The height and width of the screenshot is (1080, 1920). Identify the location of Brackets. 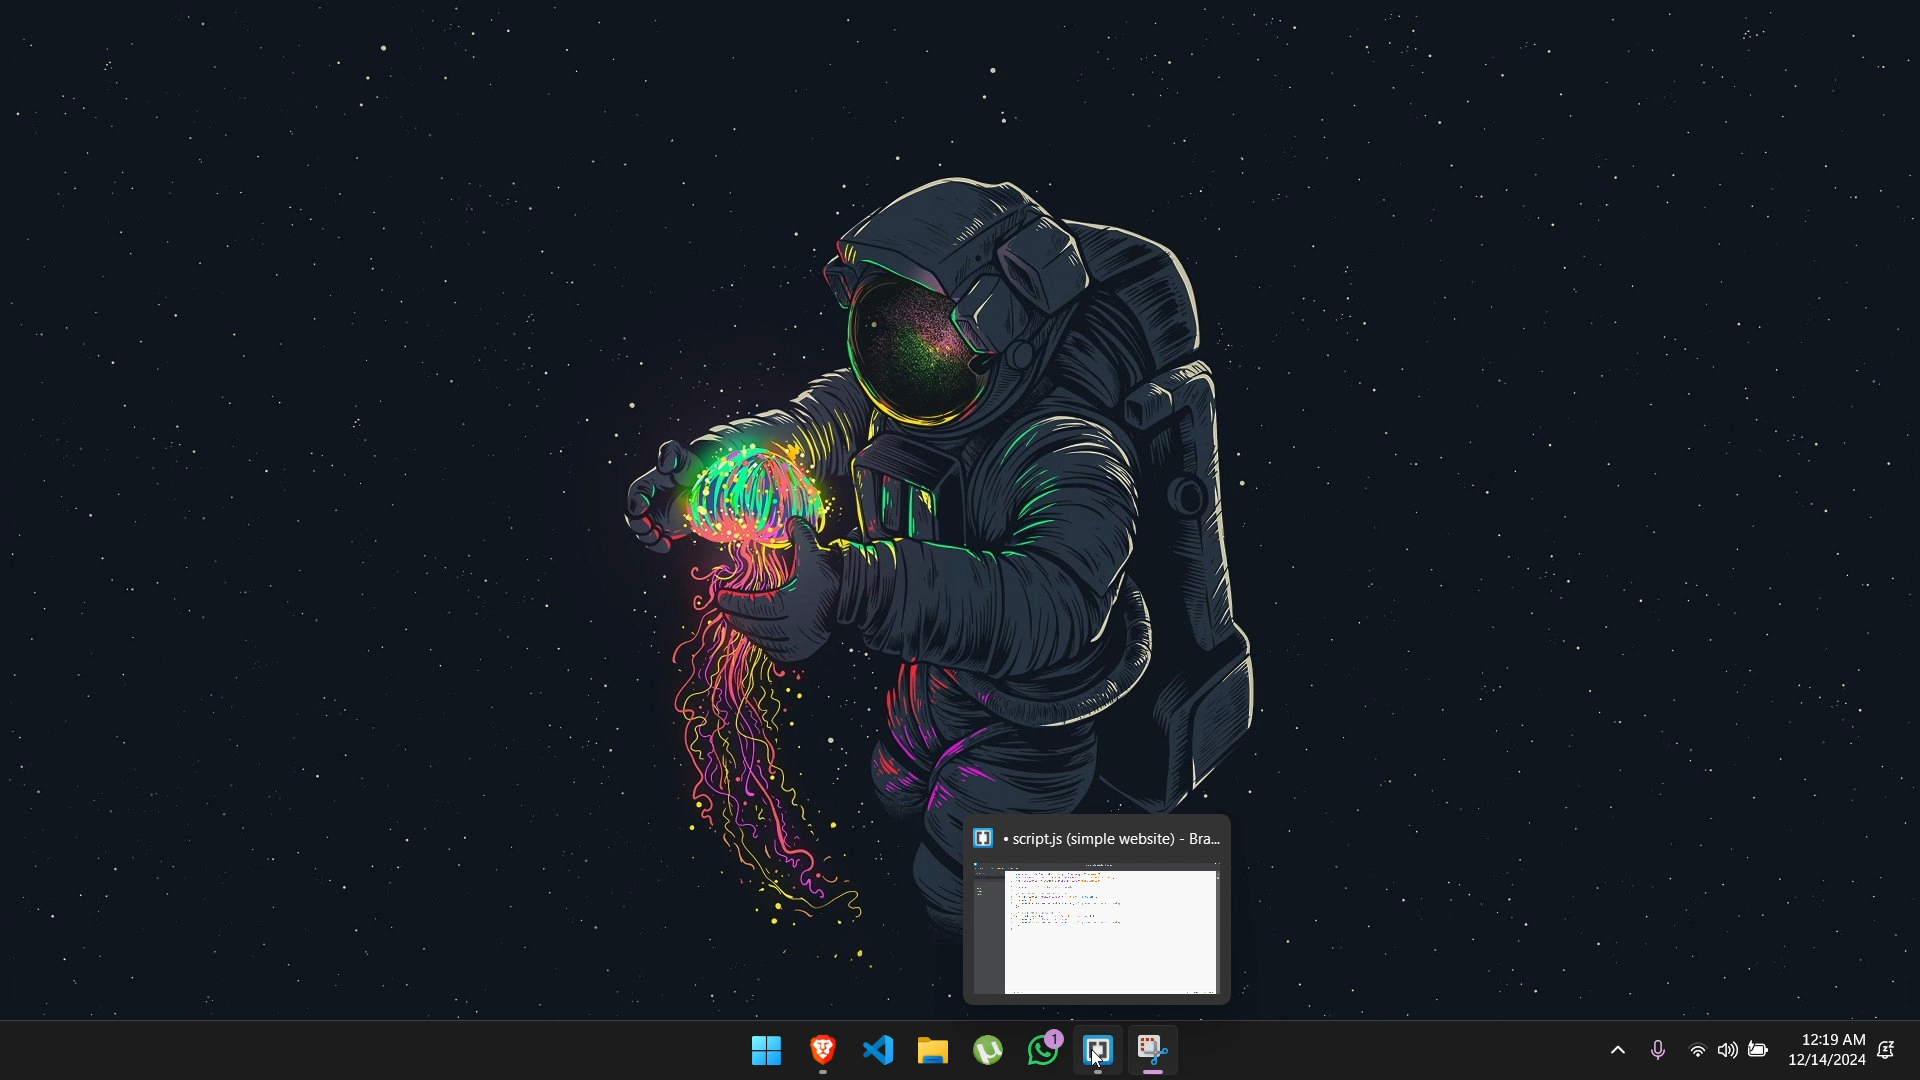
(1099, 1051).